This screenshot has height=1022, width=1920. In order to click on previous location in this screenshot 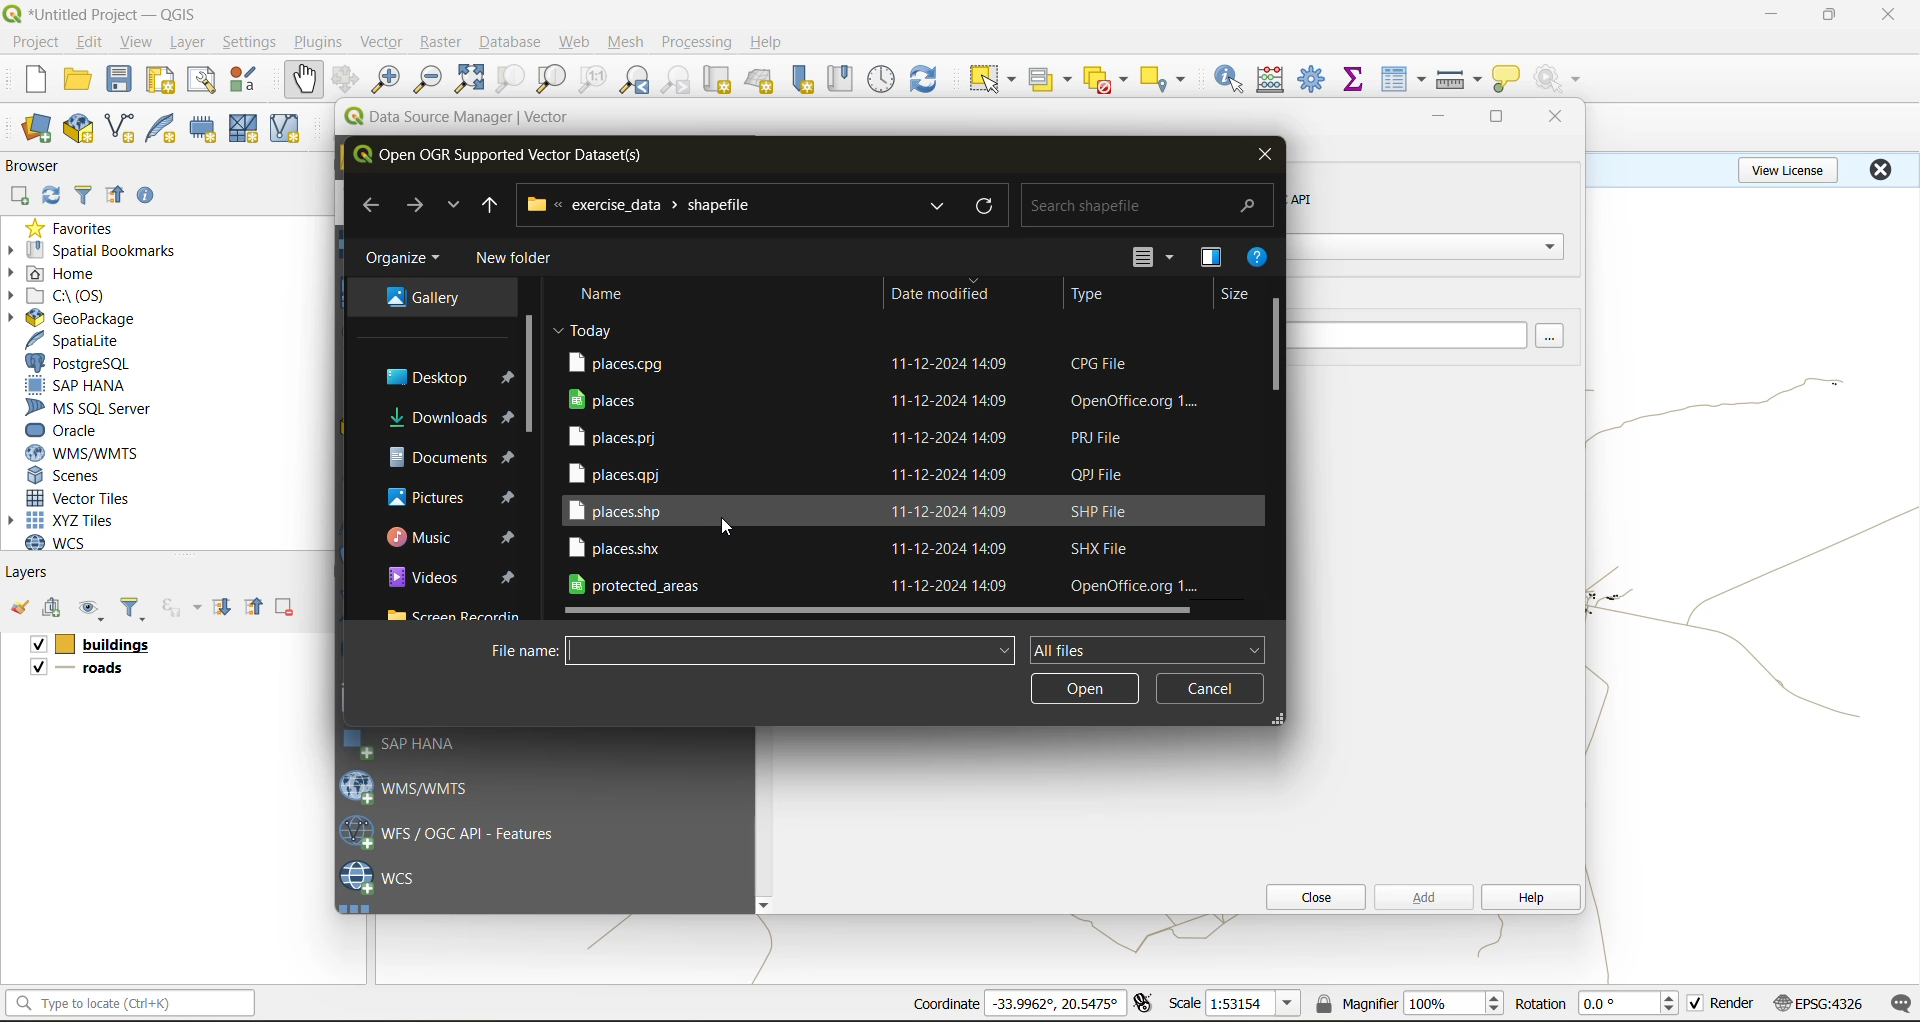, I will do `click(490, 209)`.